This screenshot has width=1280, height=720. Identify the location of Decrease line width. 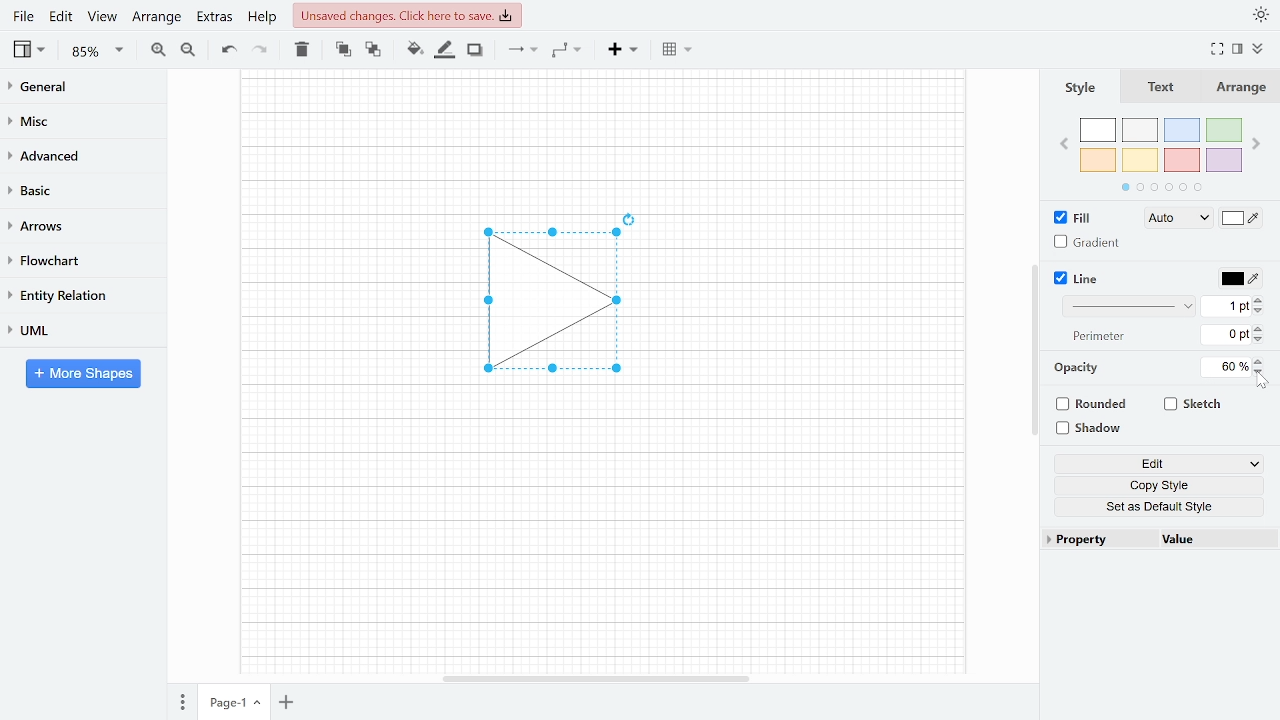
(1261, 310).